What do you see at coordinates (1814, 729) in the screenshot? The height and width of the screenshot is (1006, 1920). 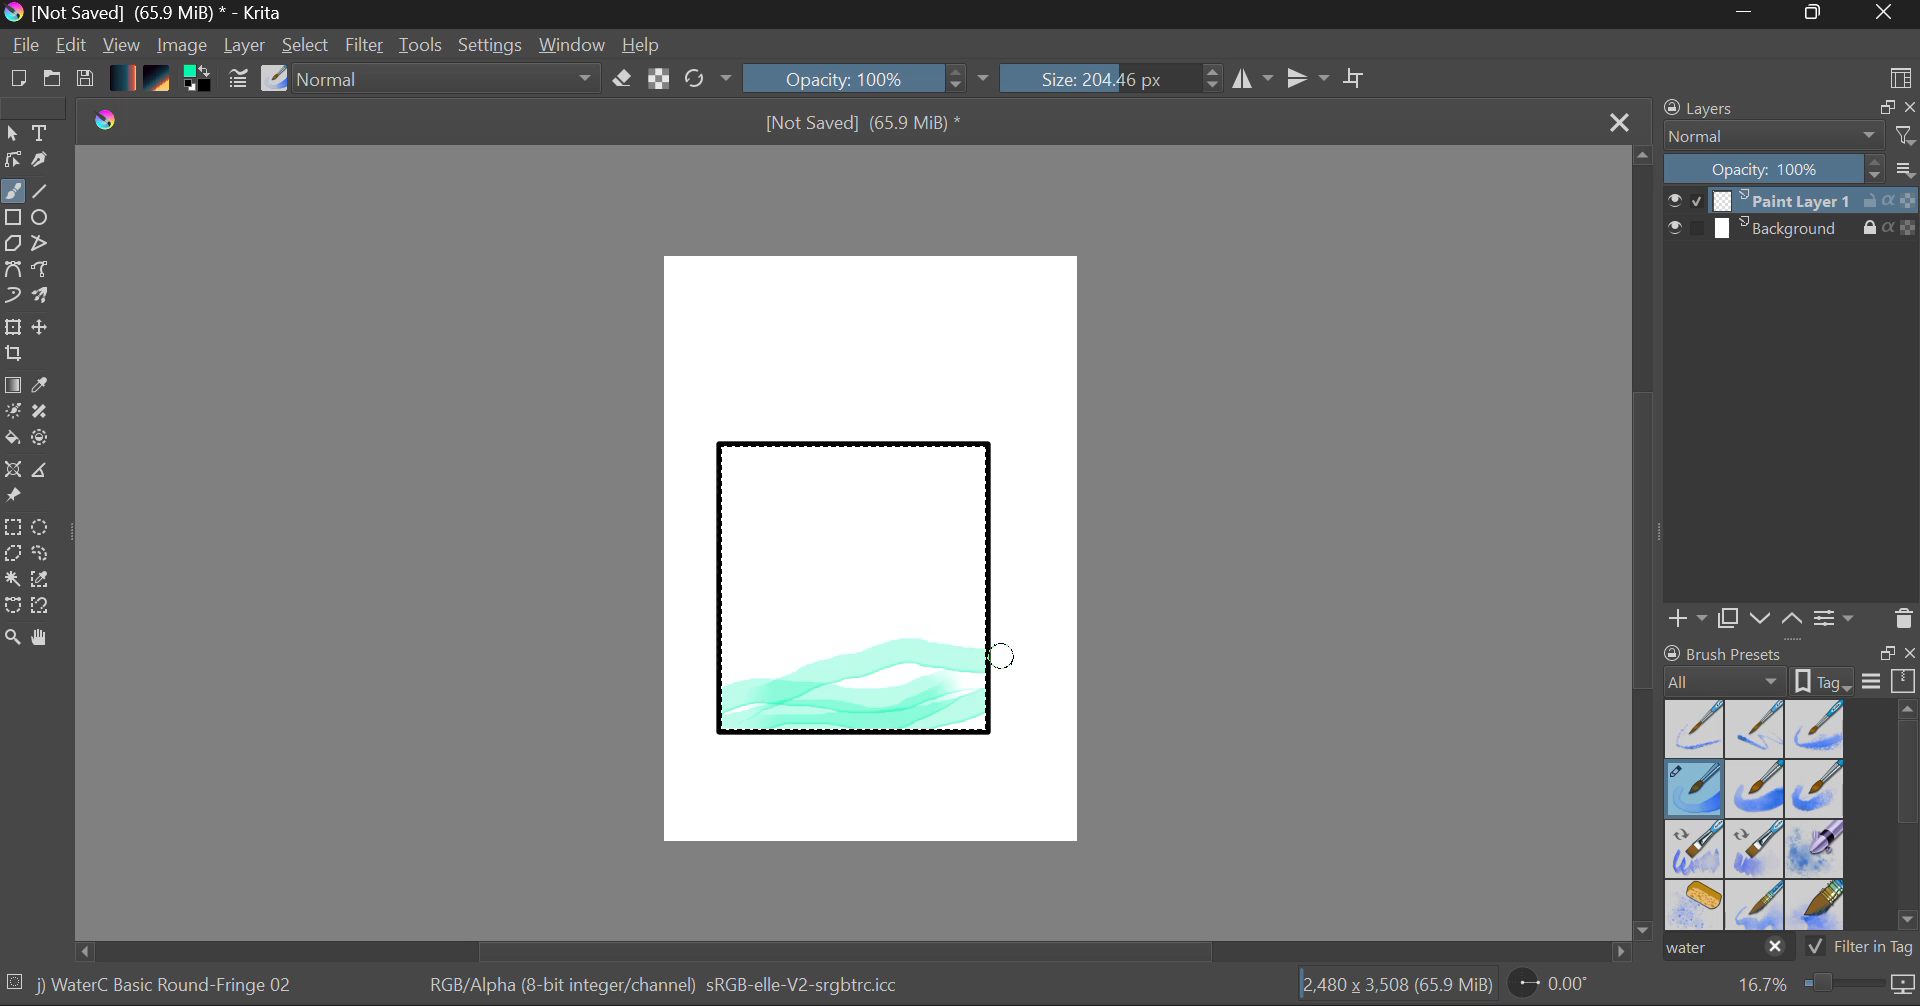 I see `Water C - Wet Pattern` at bounding box center [1814, 729].